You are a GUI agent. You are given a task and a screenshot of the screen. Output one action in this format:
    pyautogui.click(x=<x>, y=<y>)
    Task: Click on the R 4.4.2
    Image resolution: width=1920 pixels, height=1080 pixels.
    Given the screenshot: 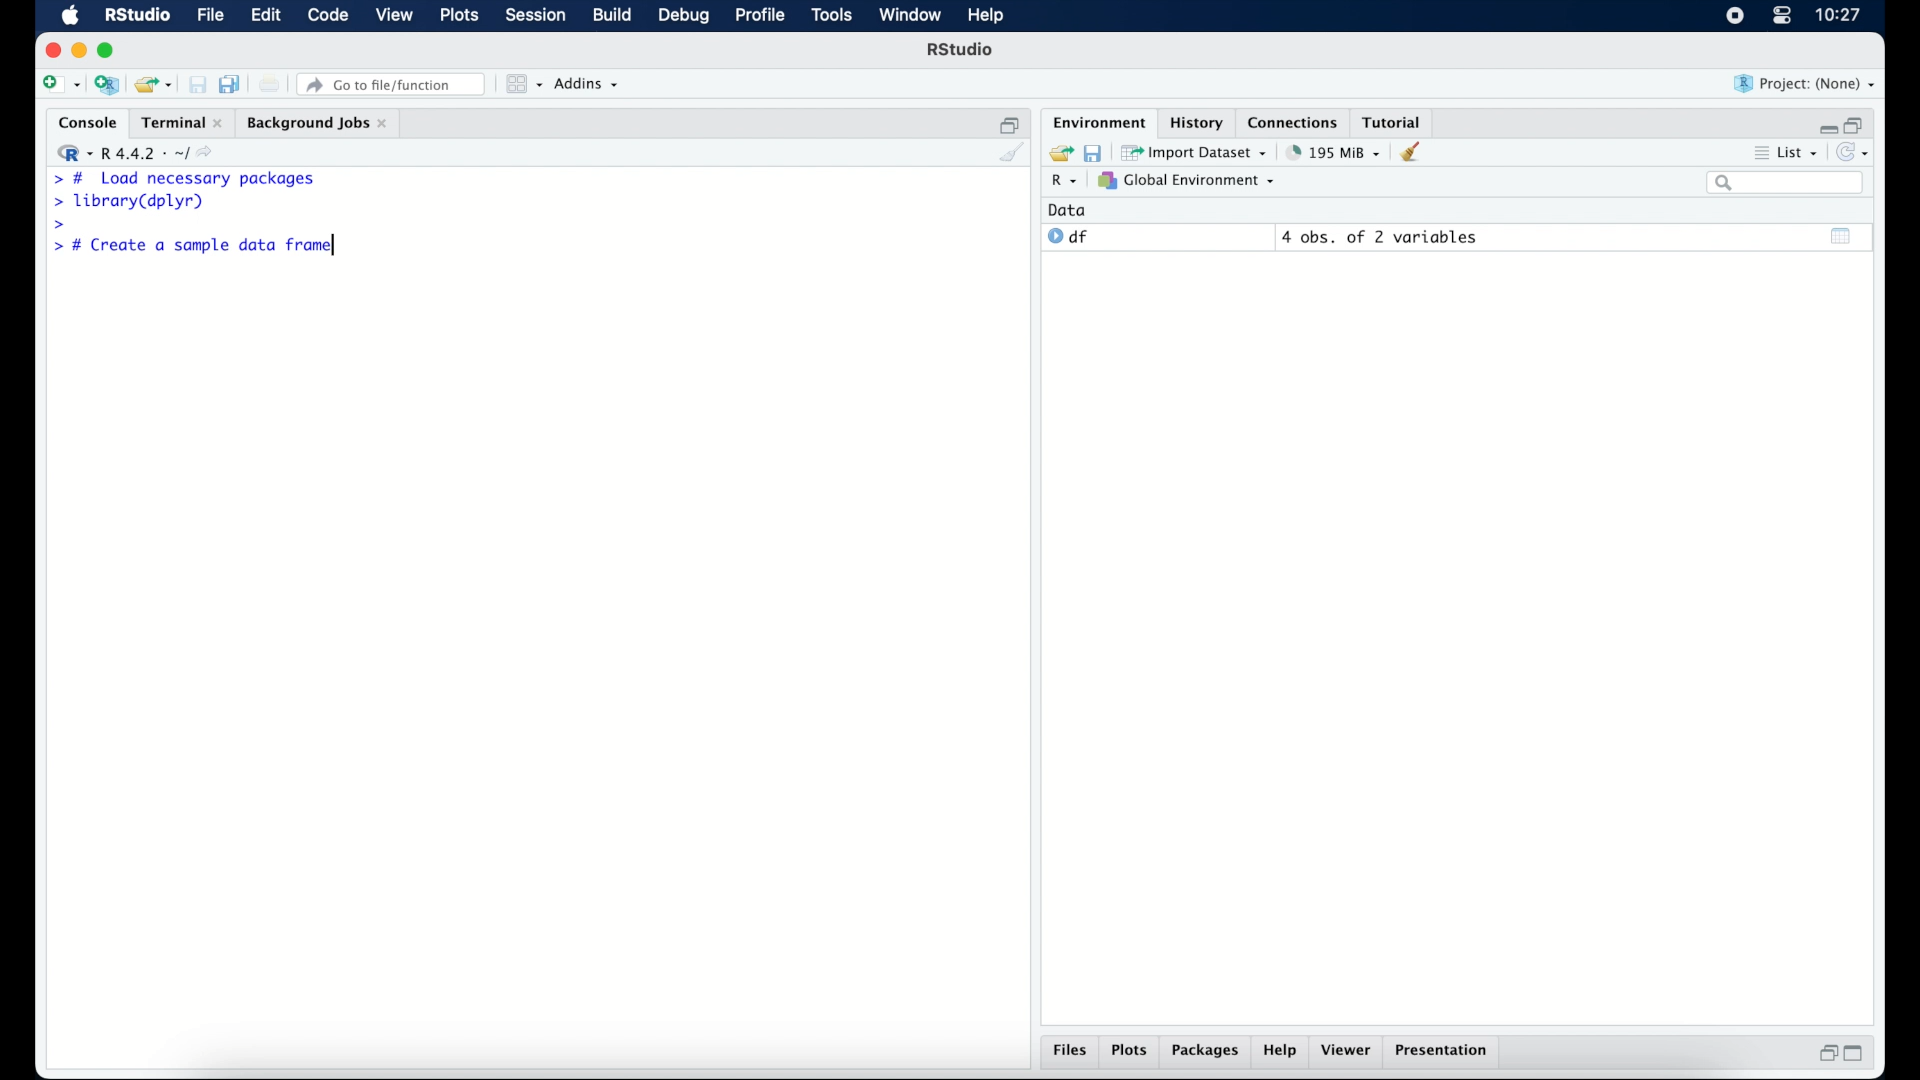 What is the action you would take?
    pyautogui.click(x=140, y=154)
    